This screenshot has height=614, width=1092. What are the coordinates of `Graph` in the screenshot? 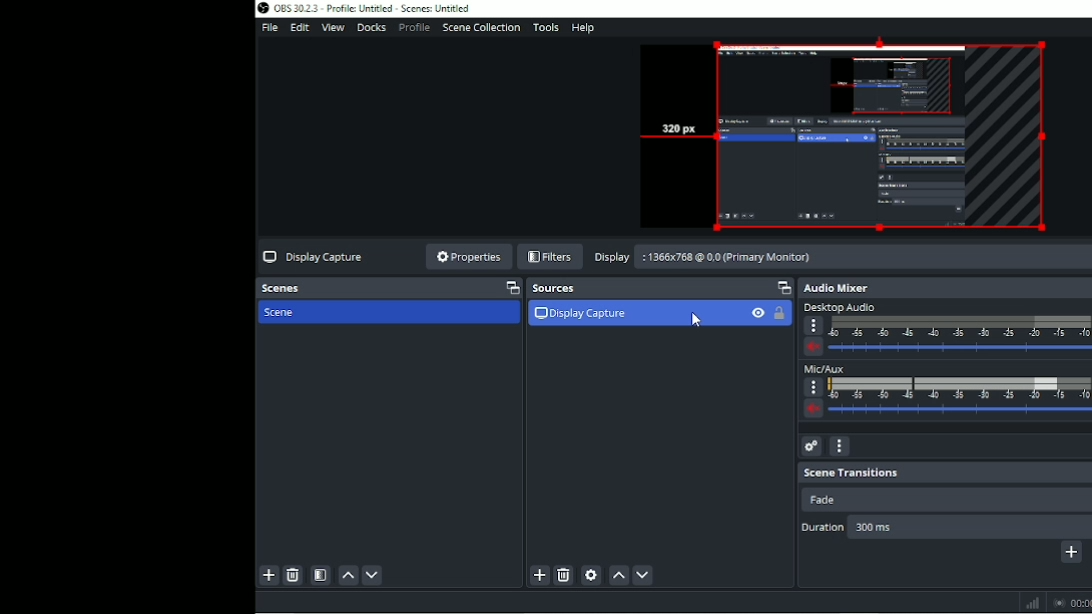 It's located at (1029, 602).